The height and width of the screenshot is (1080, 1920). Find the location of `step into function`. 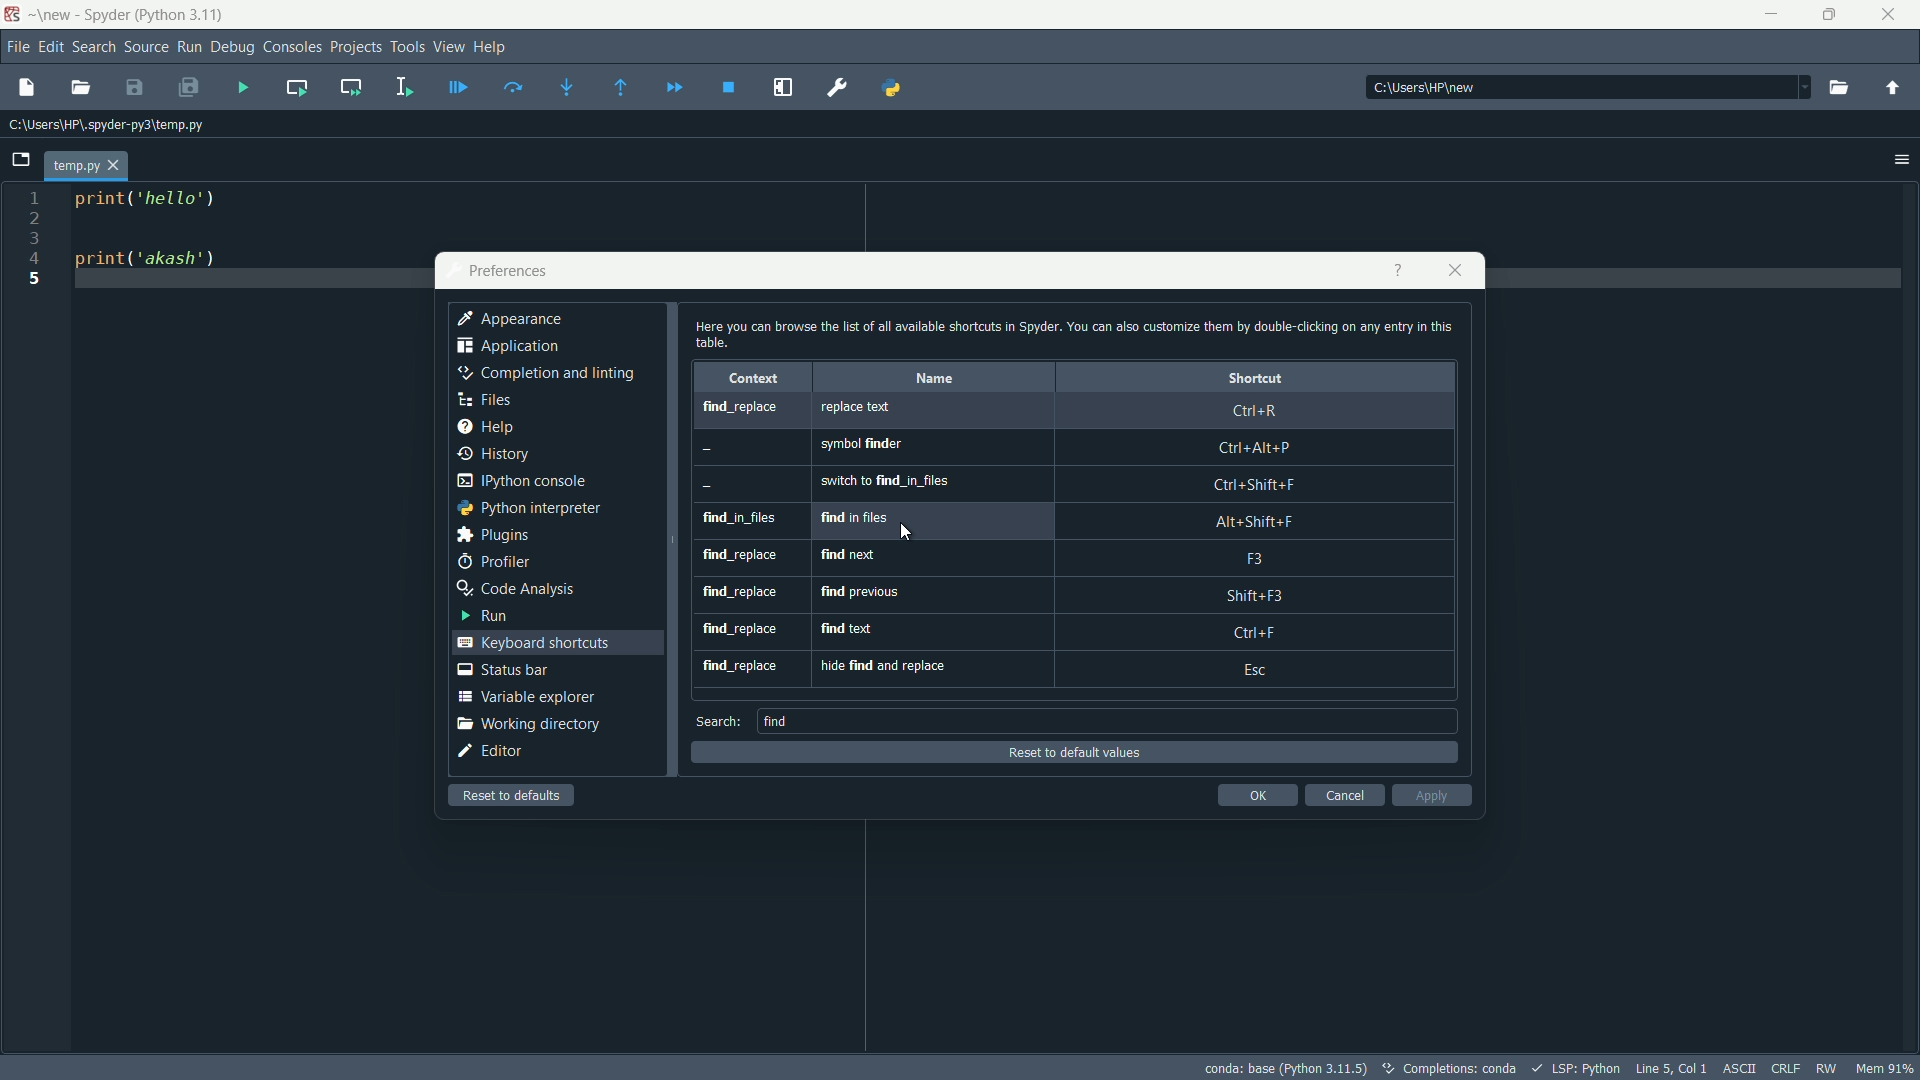

step into function is located at coordinates (569, 89).